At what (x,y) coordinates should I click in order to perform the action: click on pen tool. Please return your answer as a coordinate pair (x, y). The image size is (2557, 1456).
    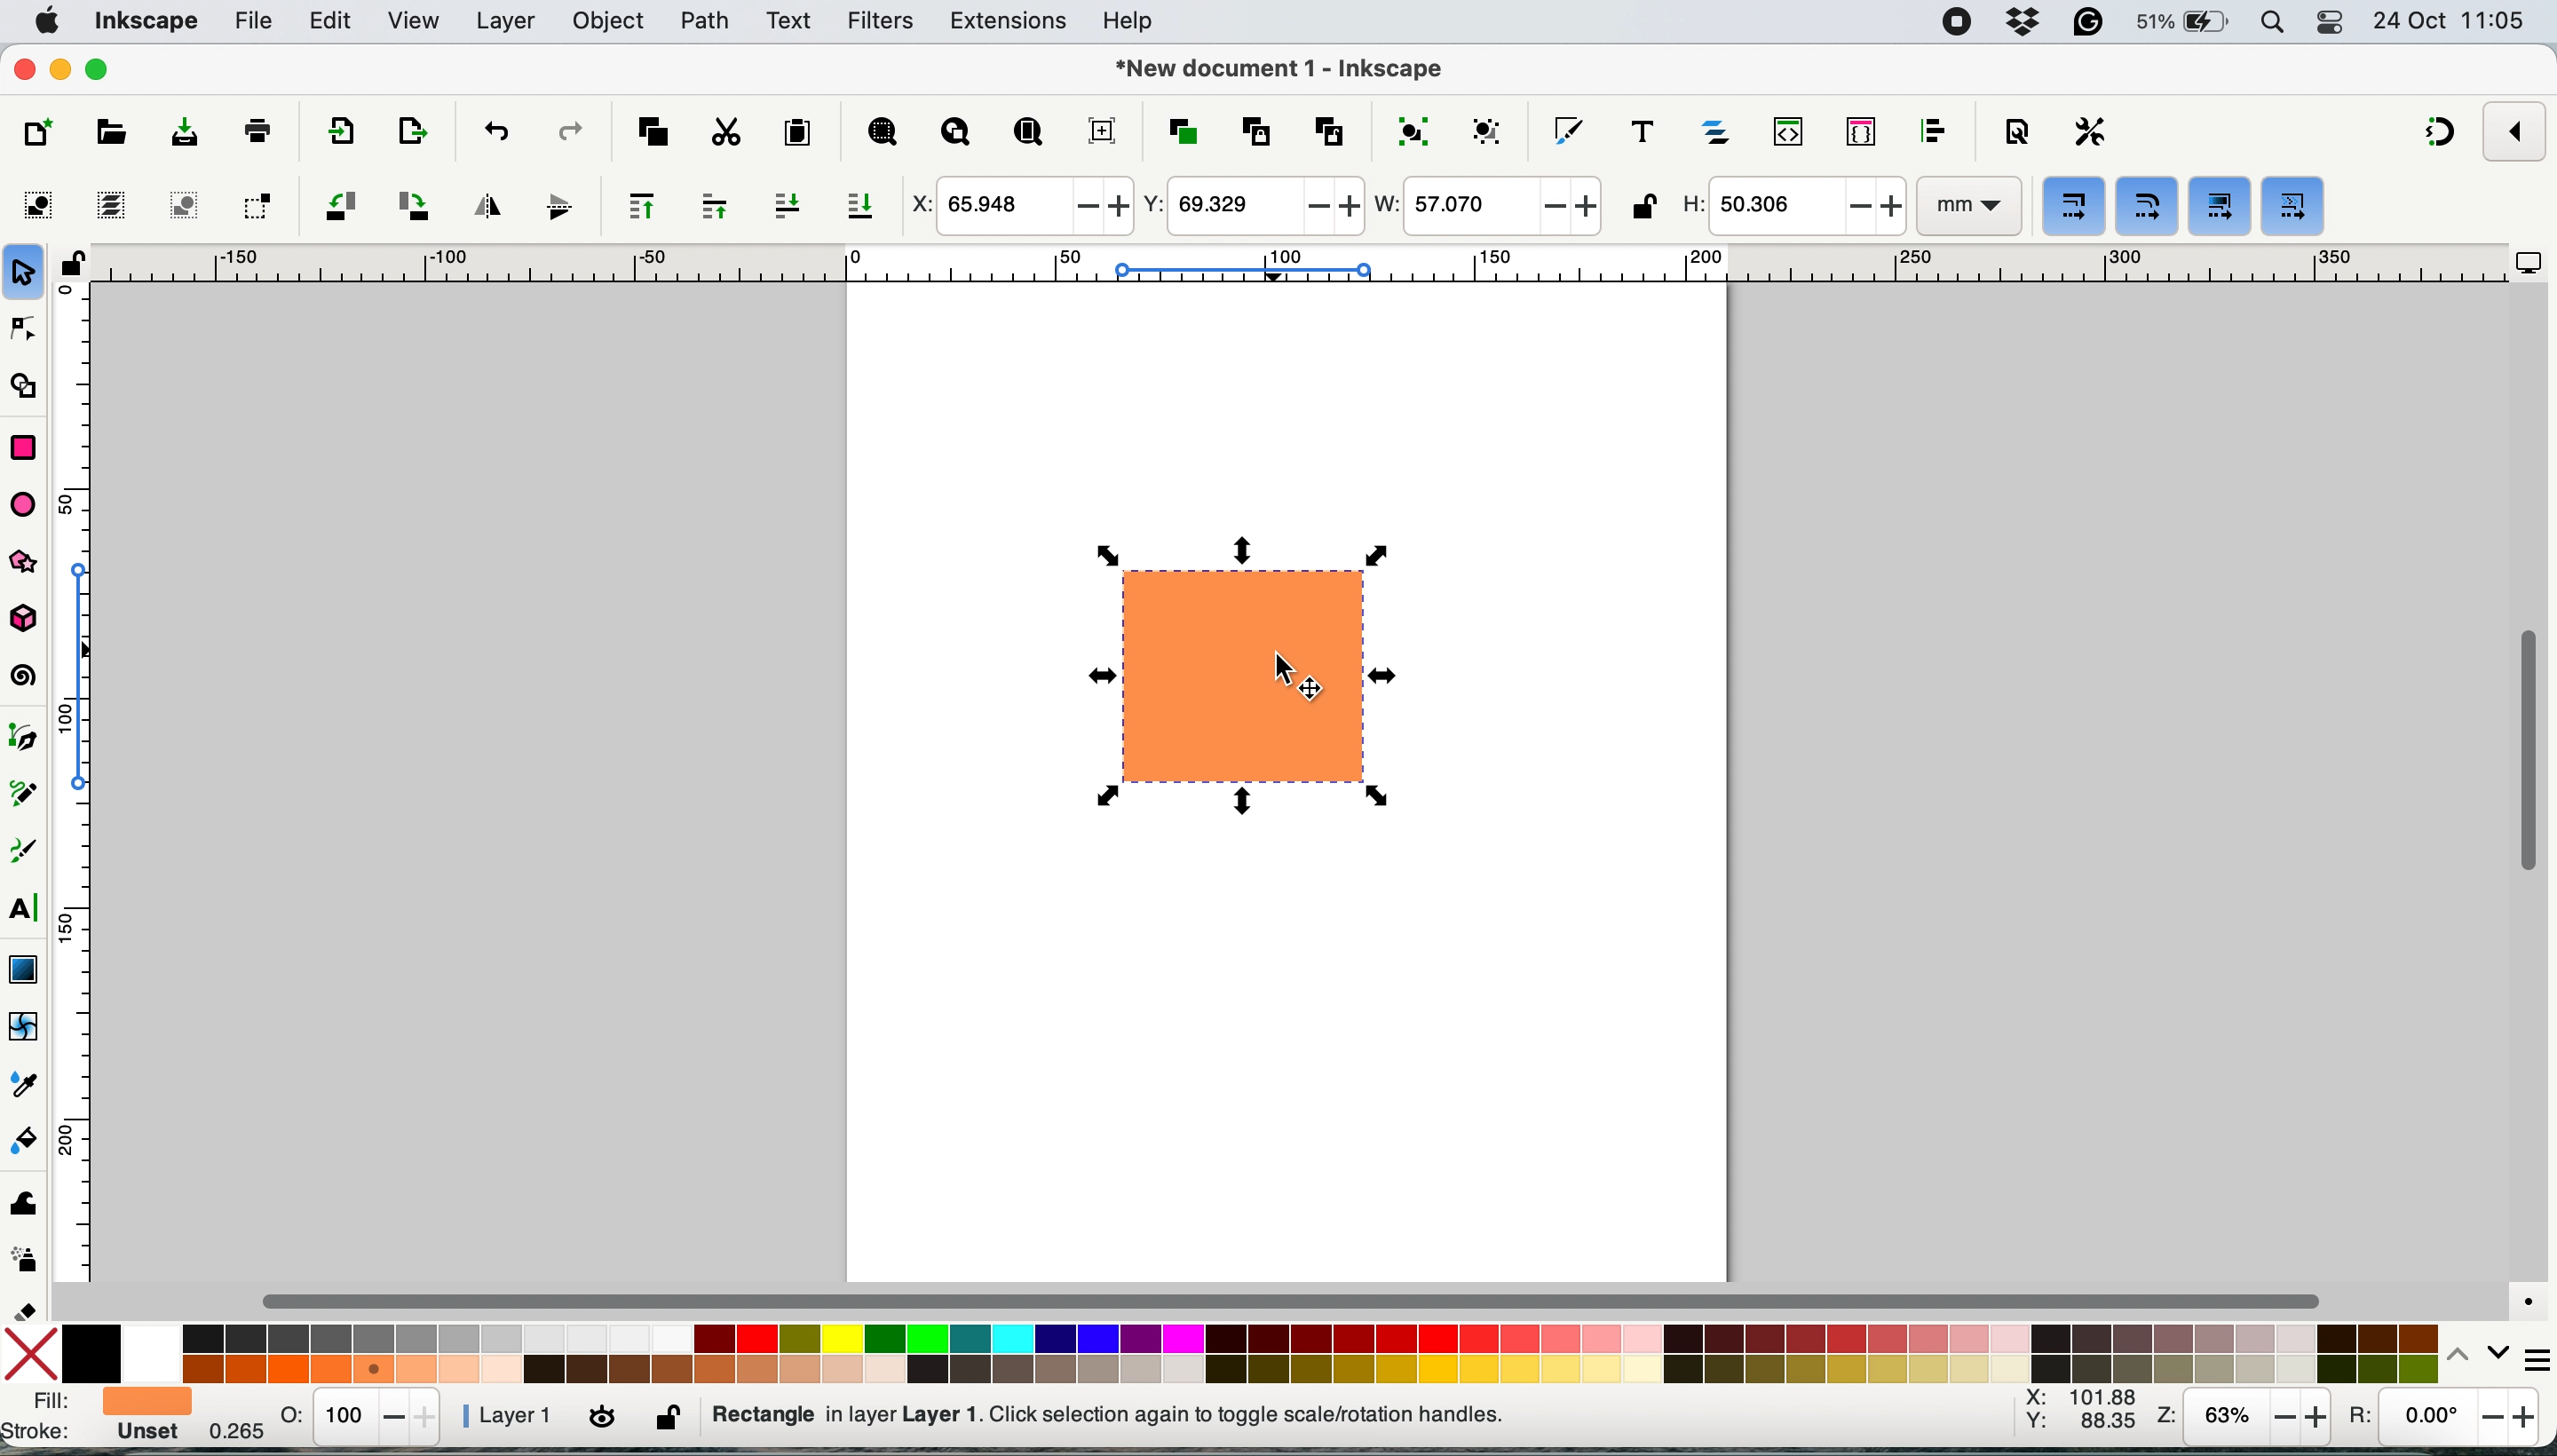
    Looking at the image, I should click on (28, 738).